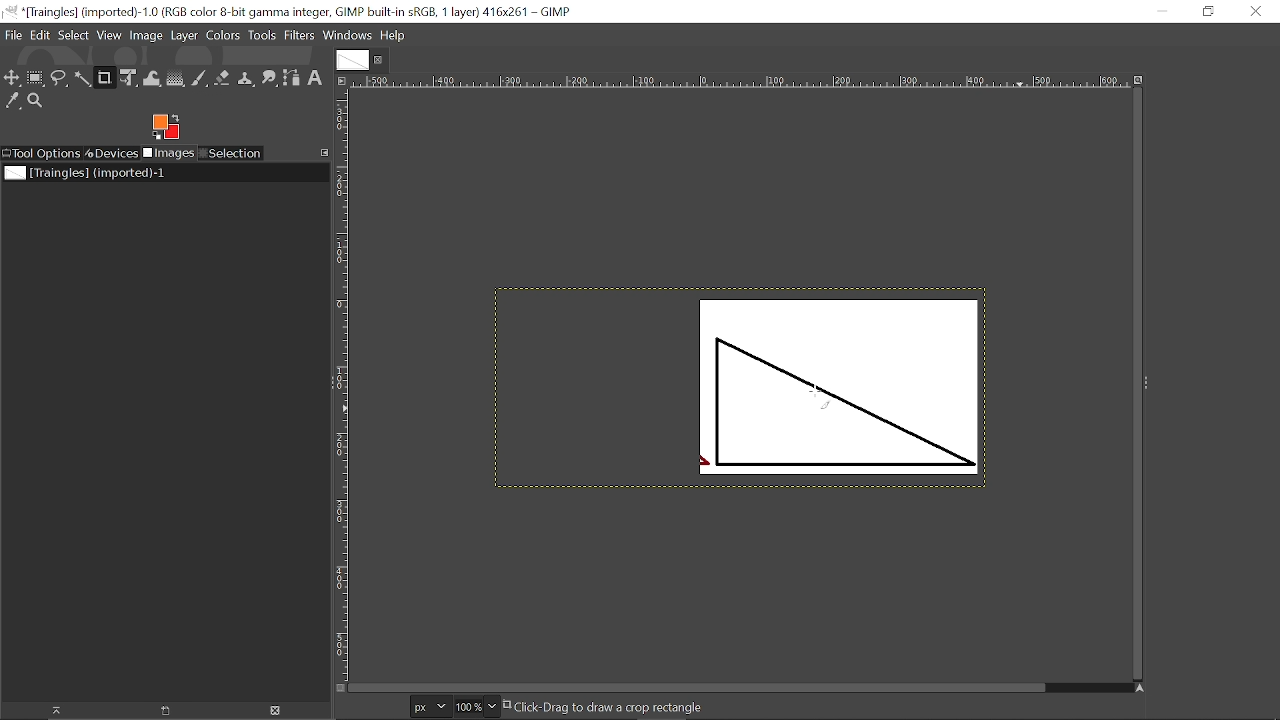  Describe the element at coordinates (1206, 13) in the screenshot. I see `Restore down` at that location.